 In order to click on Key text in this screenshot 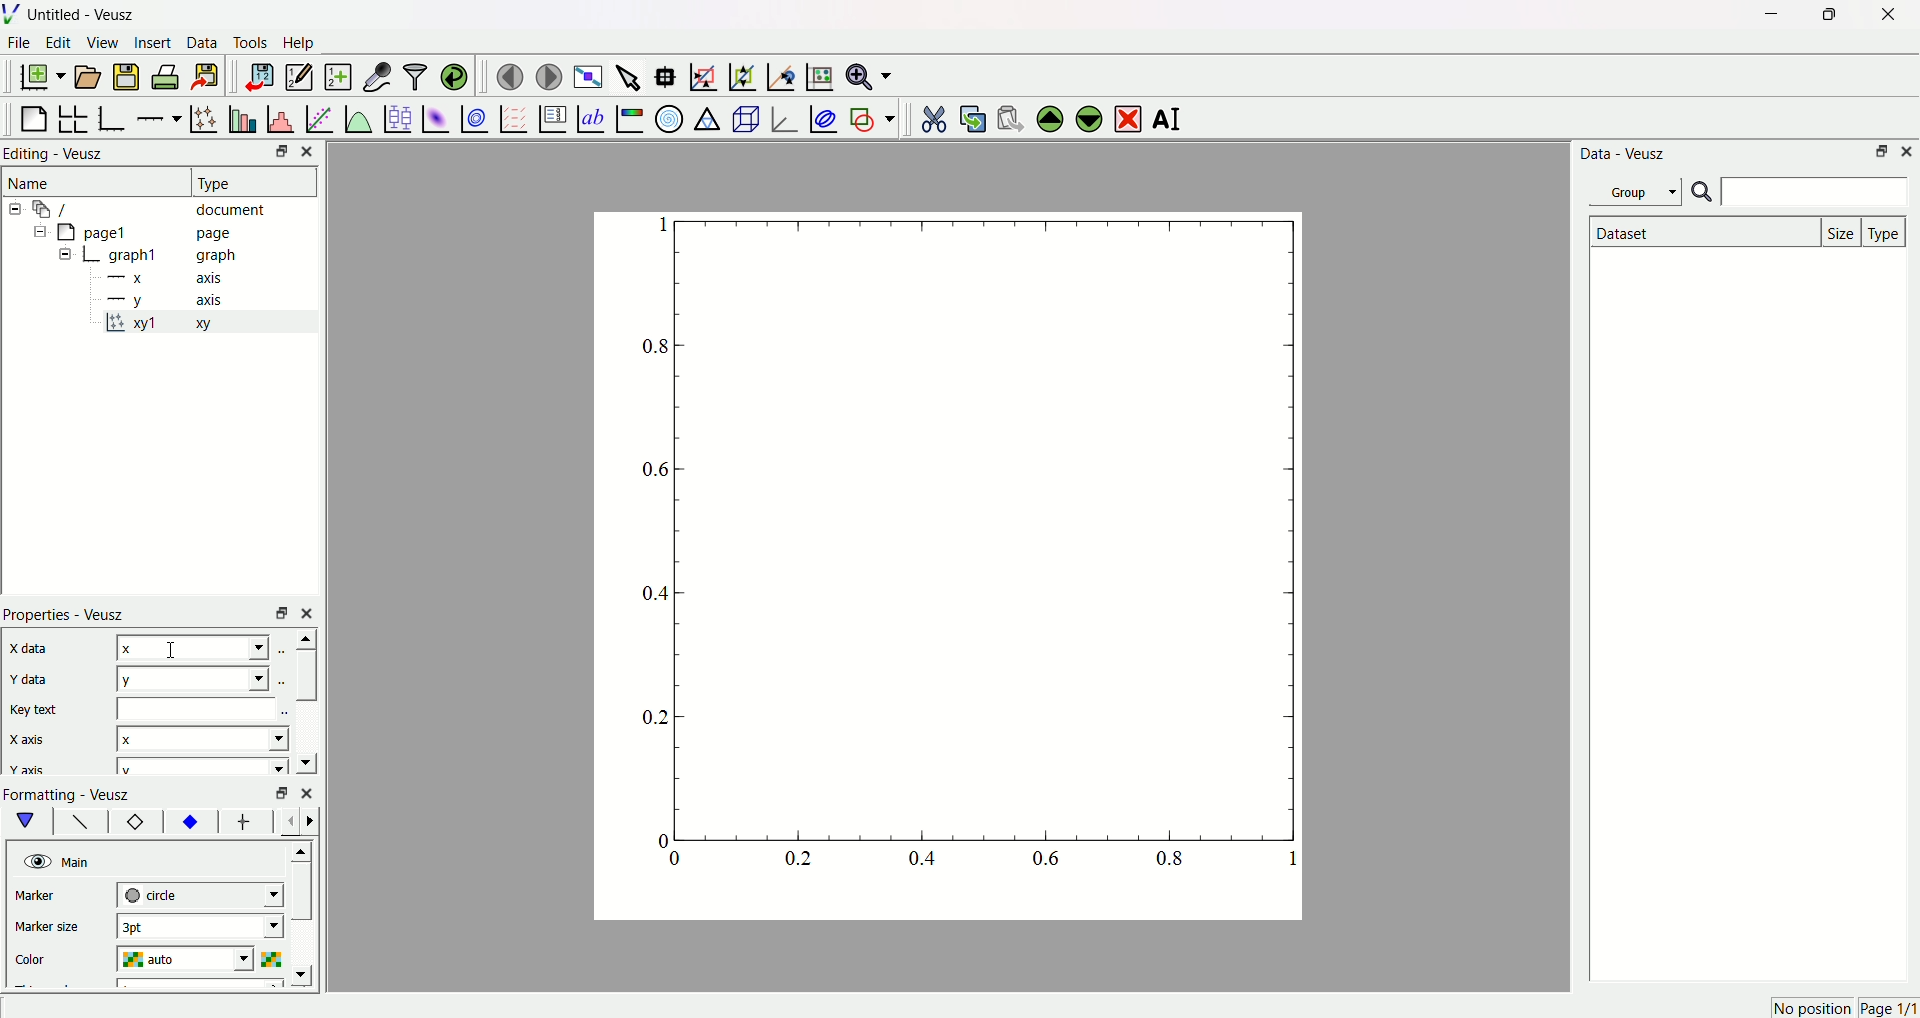, I will do `click(36, 709)`.